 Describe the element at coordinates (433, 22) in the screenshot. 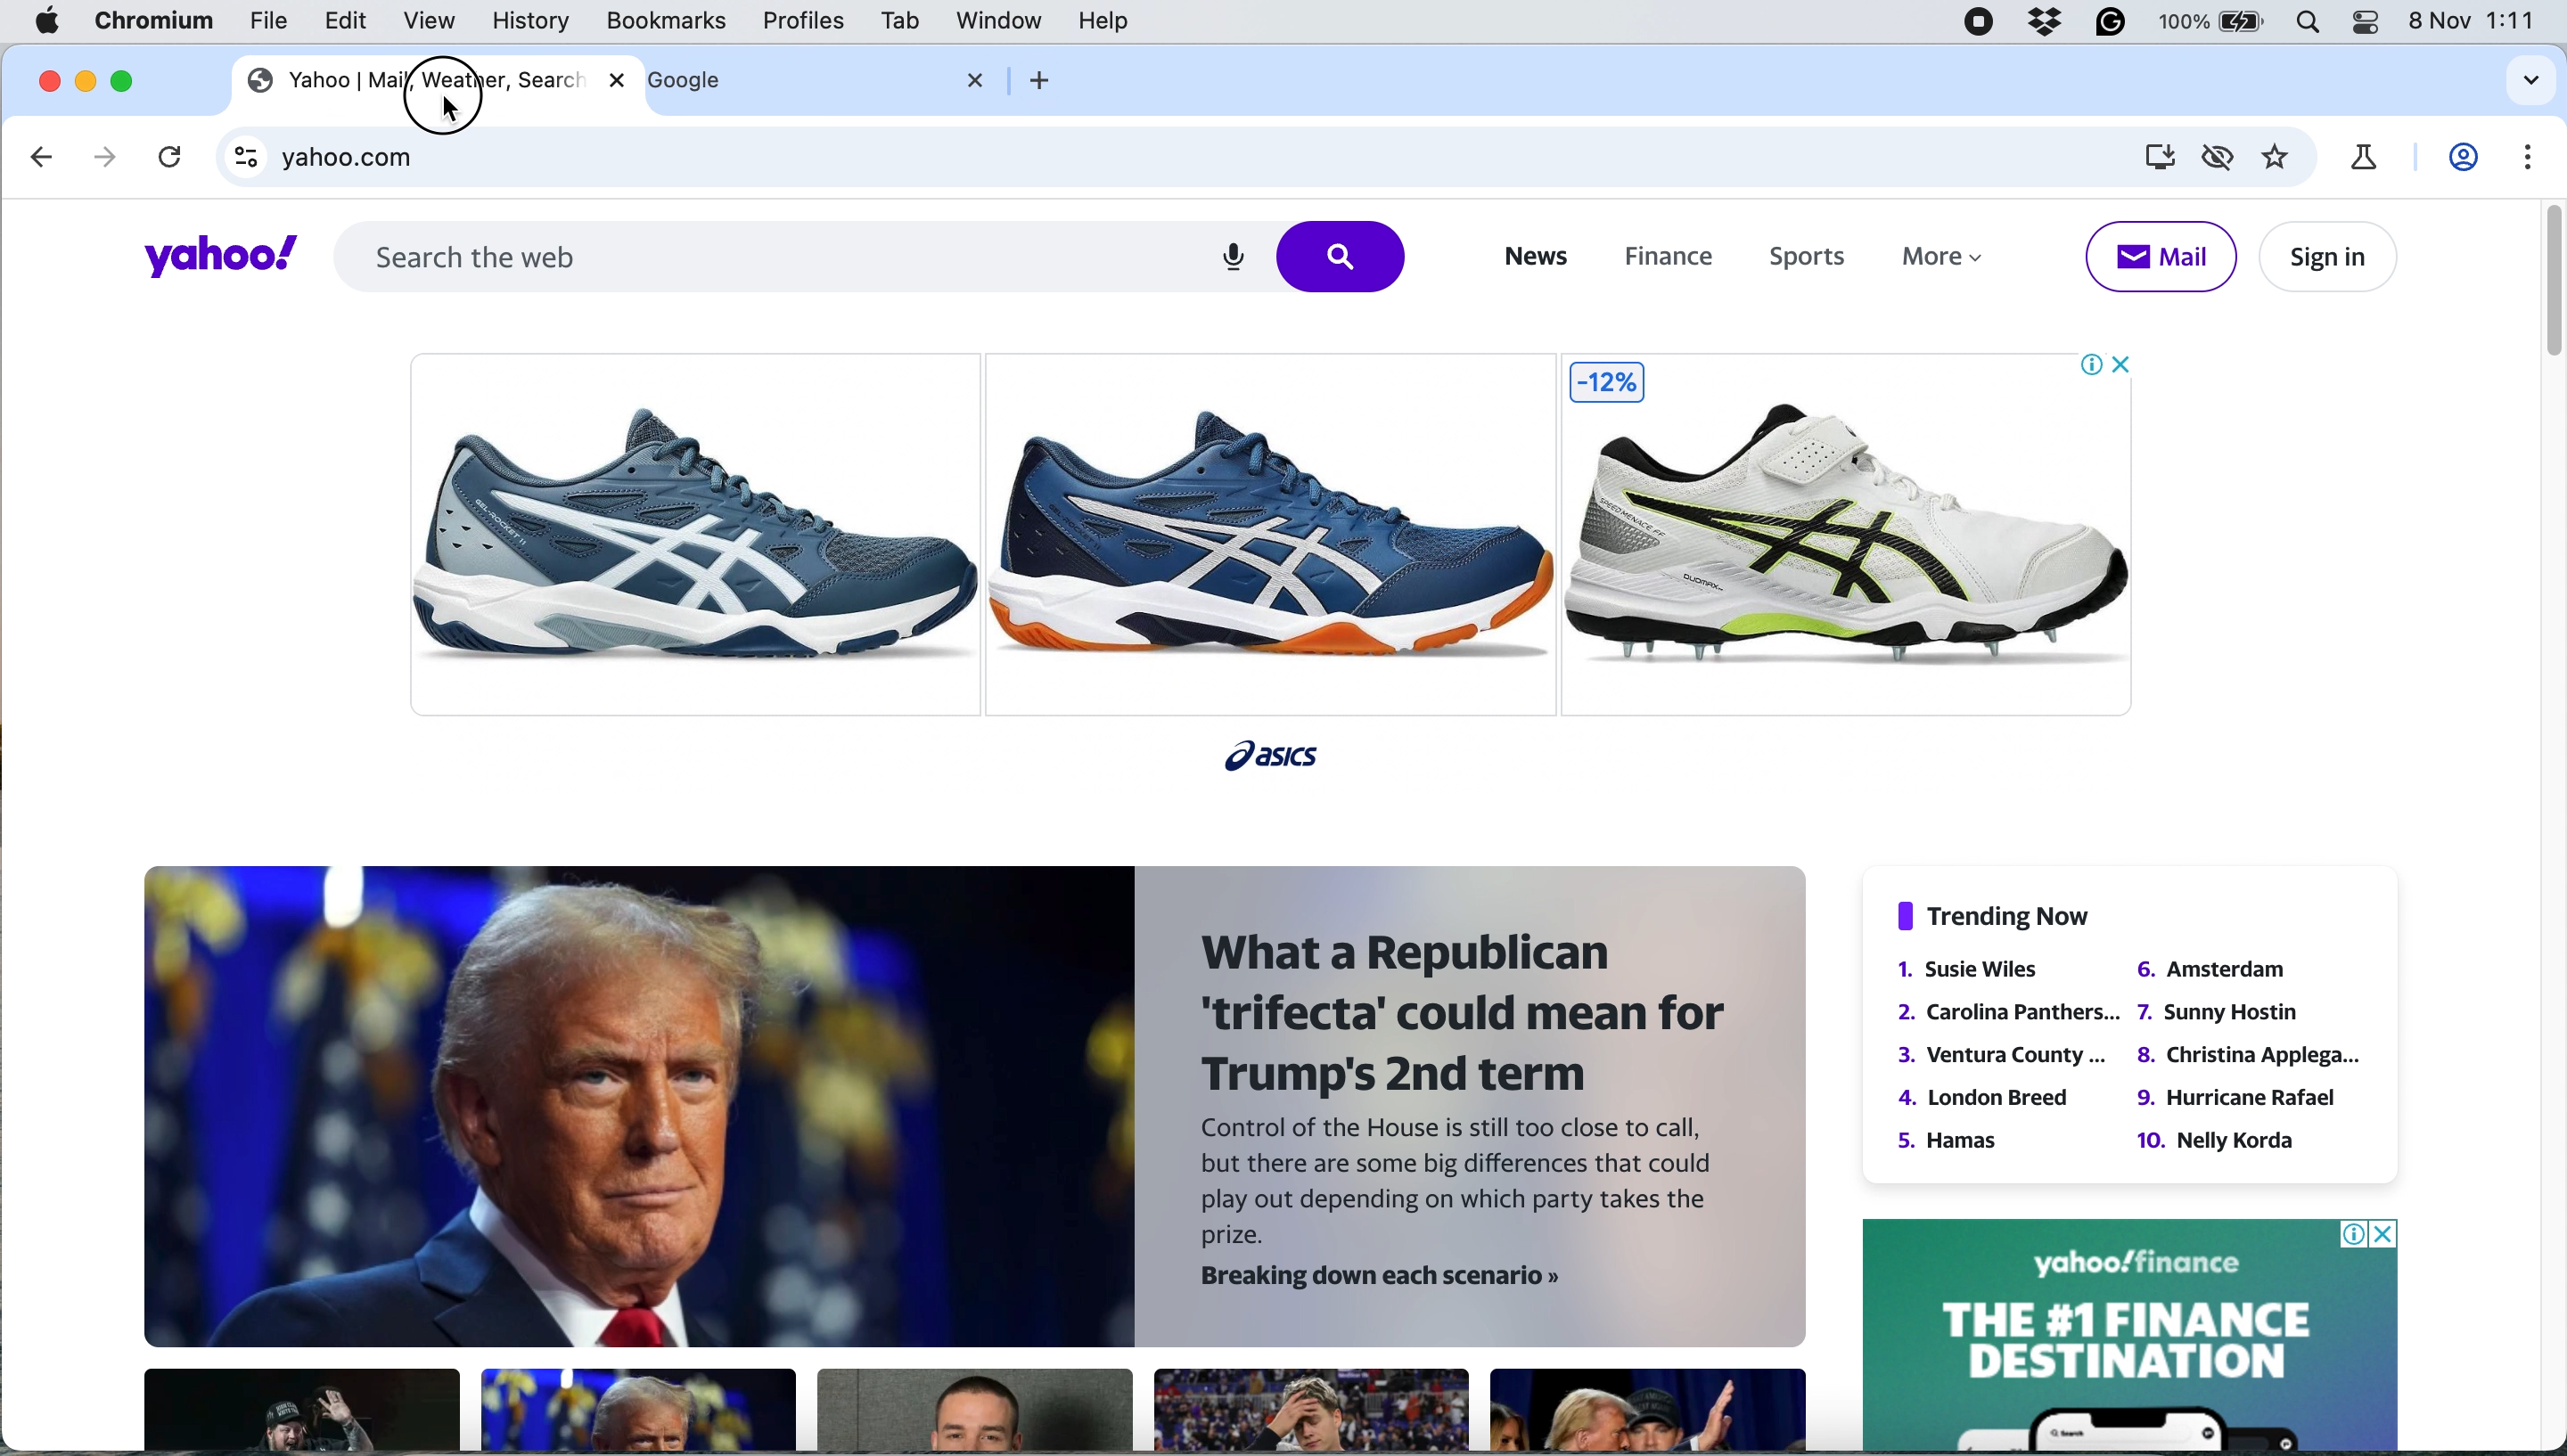

I see `view` at that location.